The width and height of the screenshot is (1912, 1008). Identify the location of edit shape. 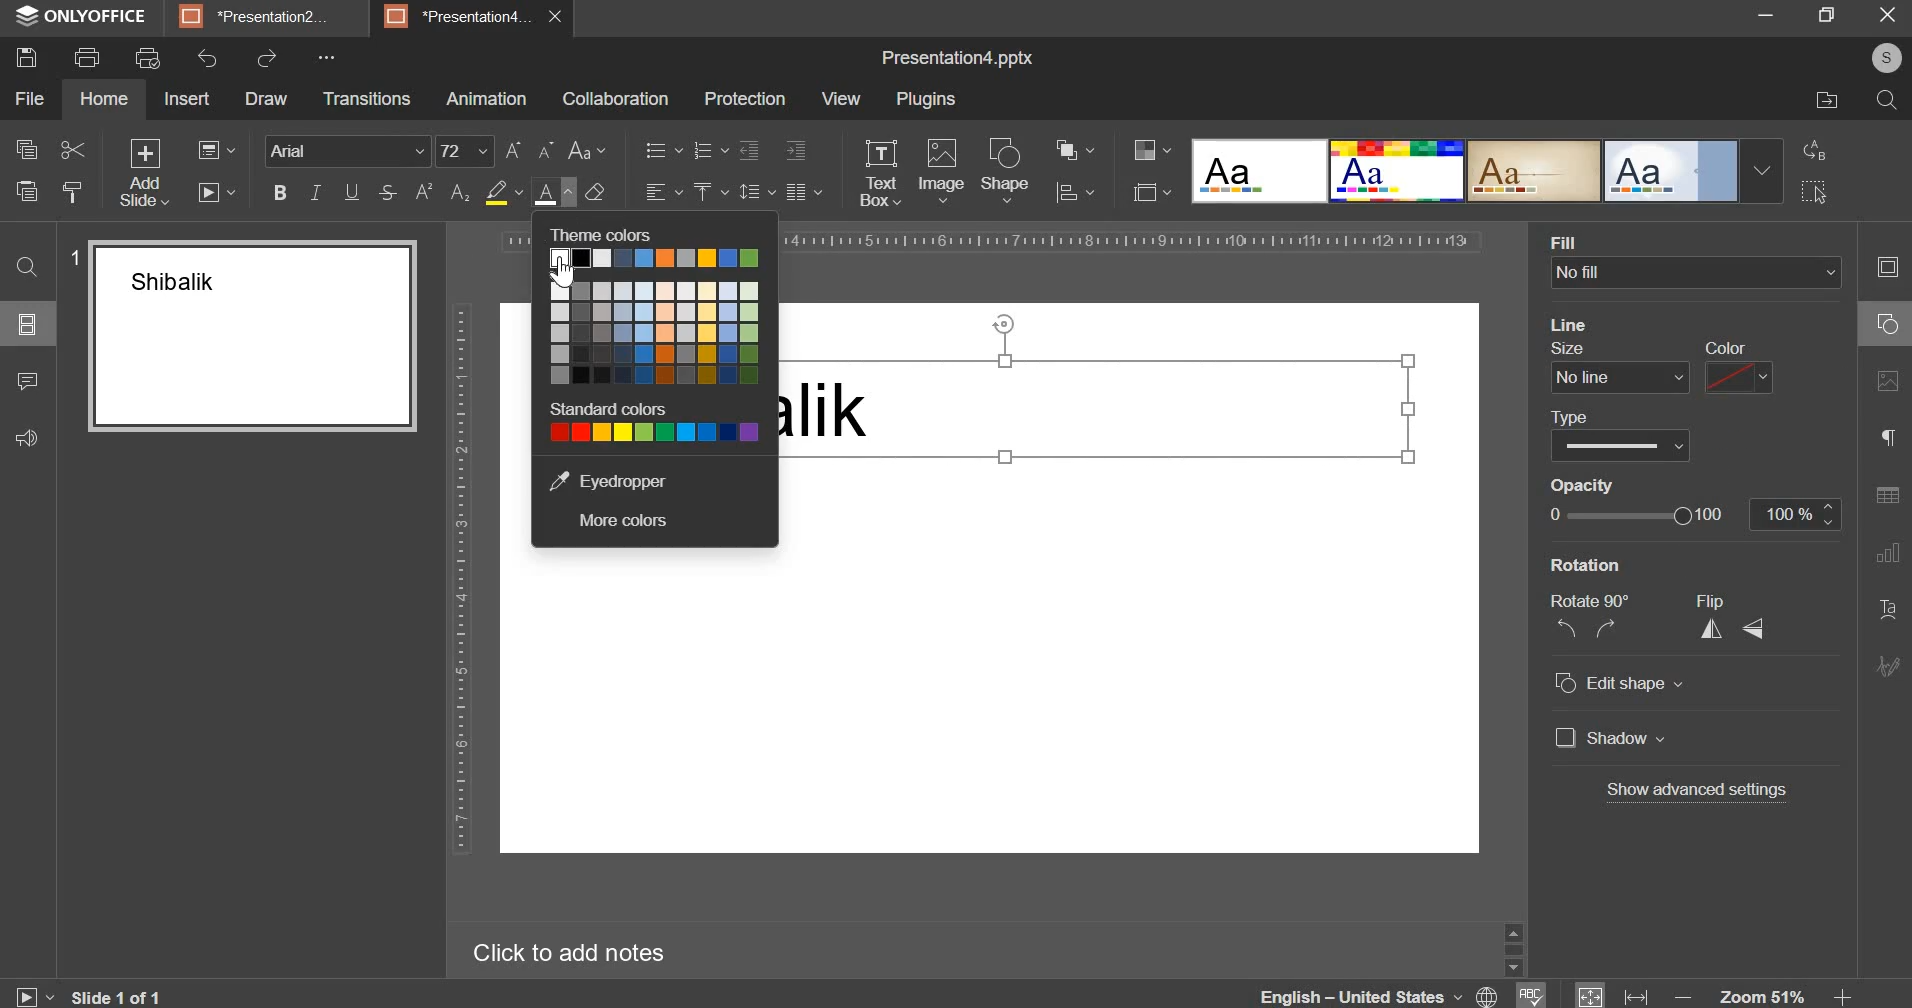
(1619, 684).